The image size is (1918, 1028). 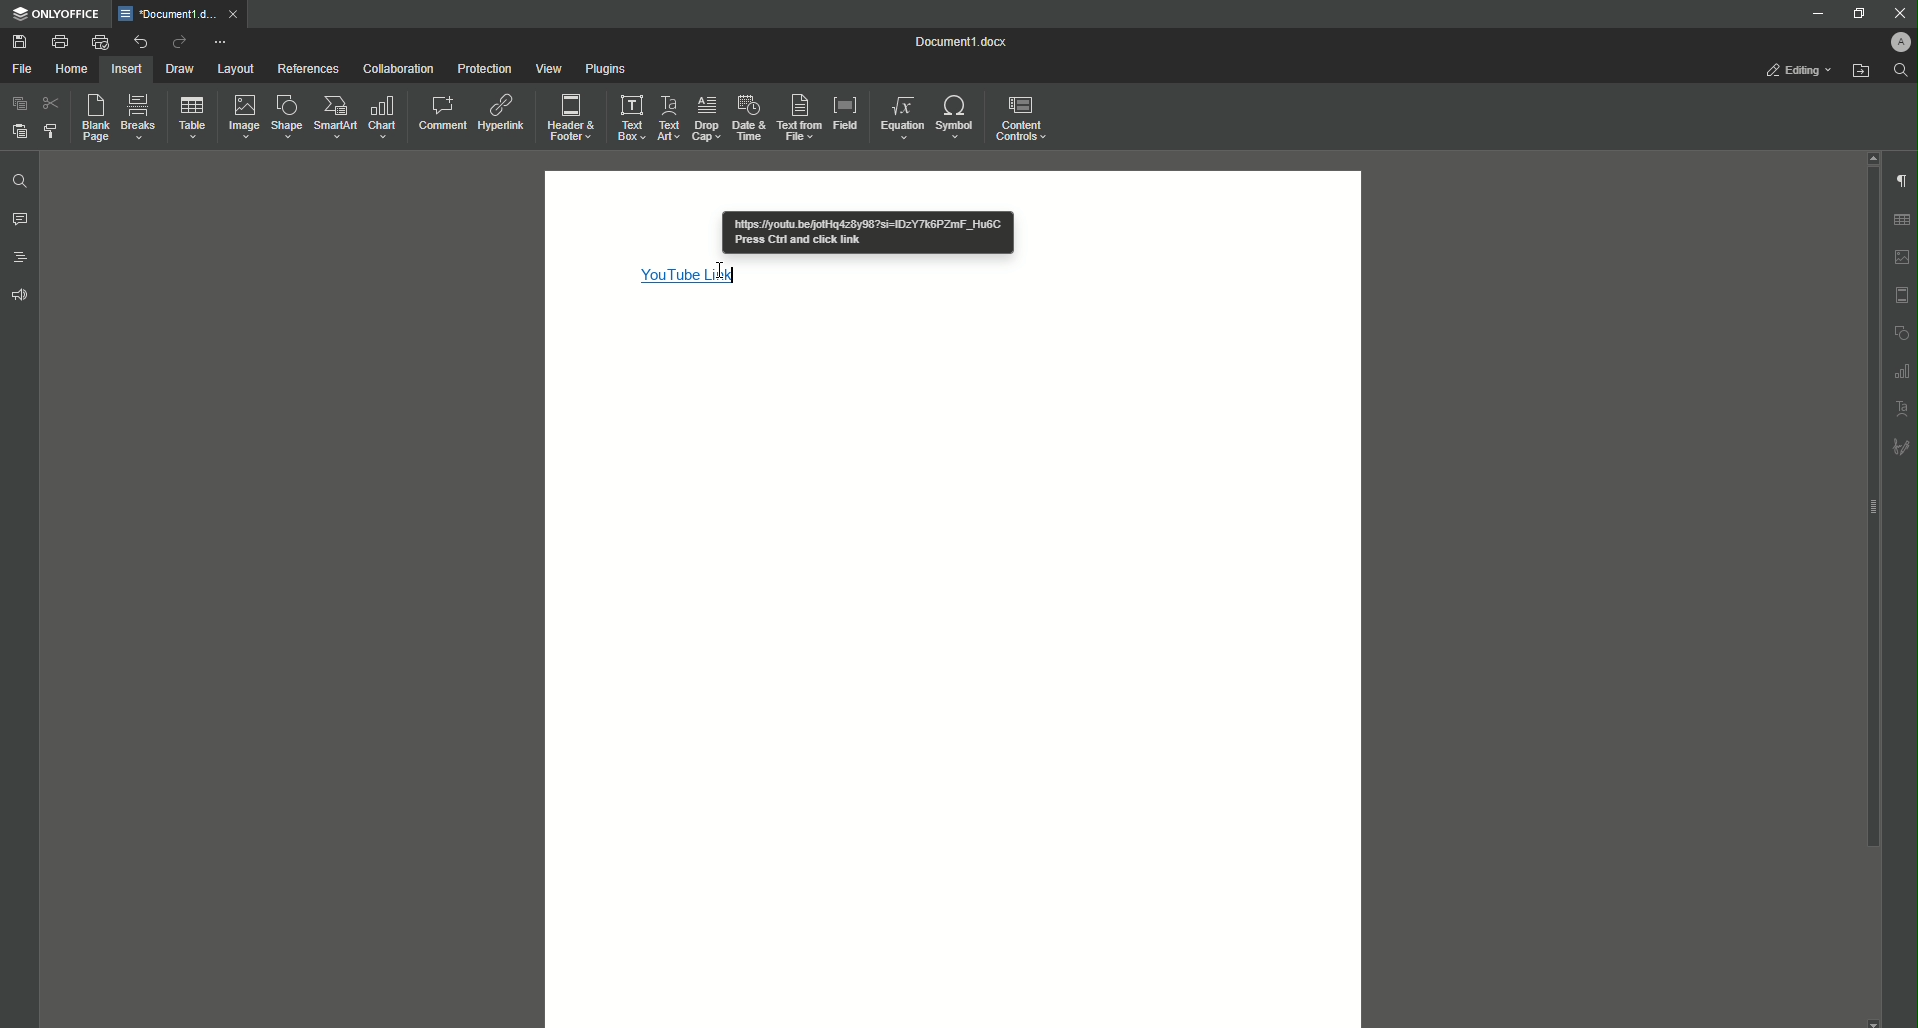 What do you see at coordinates (286, 116) in the screenshot?
I see `Shape` at bounding box center [286, 116].